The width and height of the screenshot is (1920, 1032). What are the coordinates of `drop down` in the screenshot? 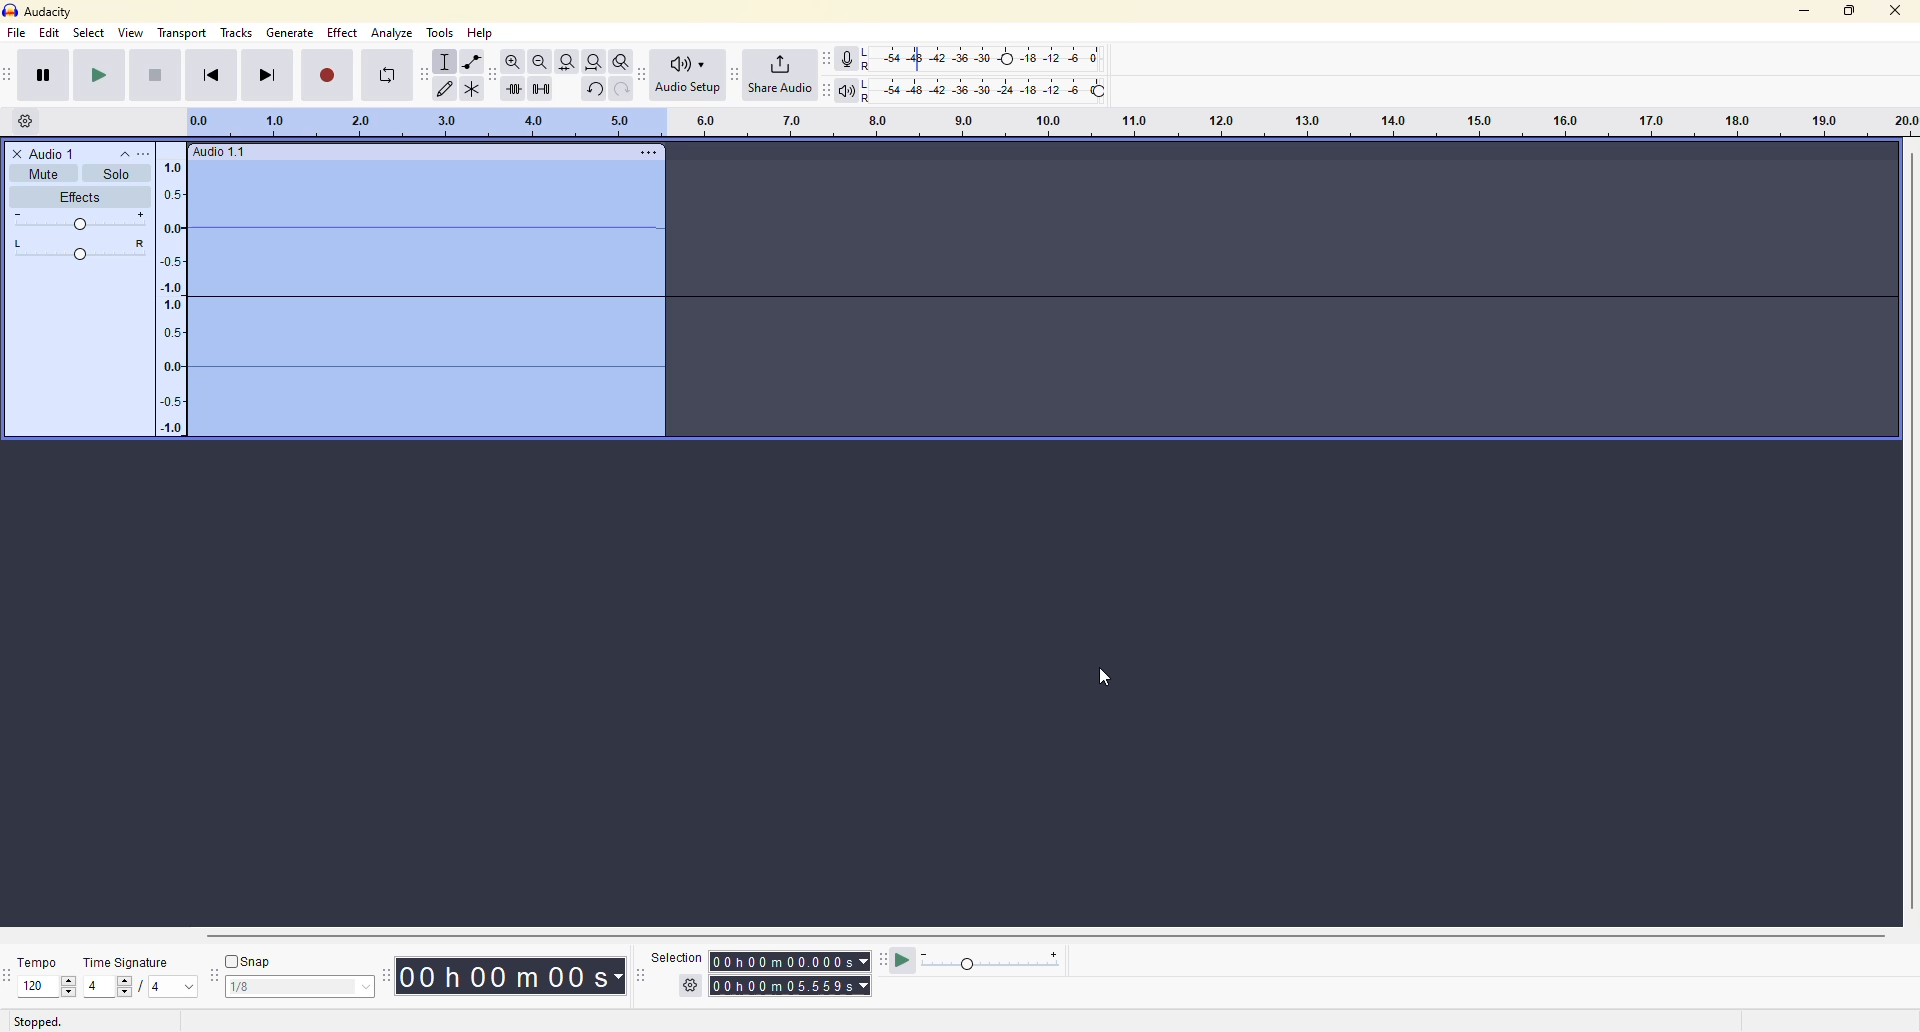 It's located at (189, 987).